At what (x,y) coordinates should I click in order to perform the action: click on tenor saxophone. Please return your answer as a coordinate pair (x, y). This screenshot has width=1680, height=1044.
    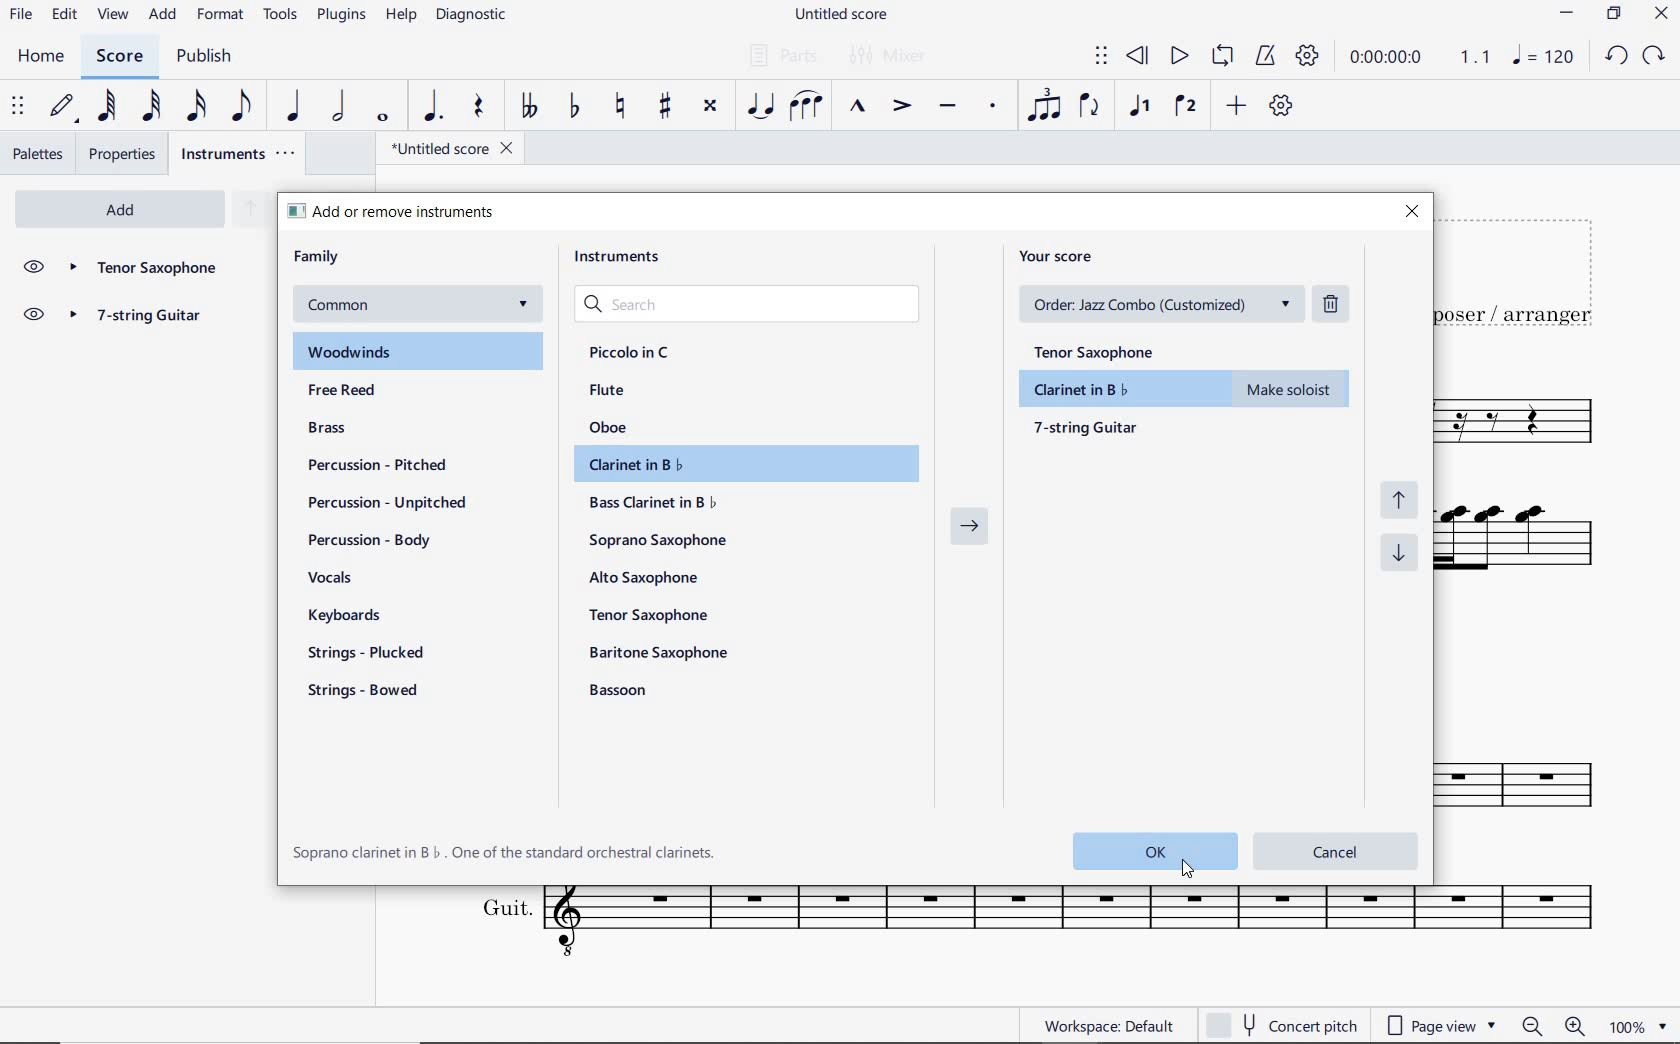
    Looking at the image, I should click on (652, 614).